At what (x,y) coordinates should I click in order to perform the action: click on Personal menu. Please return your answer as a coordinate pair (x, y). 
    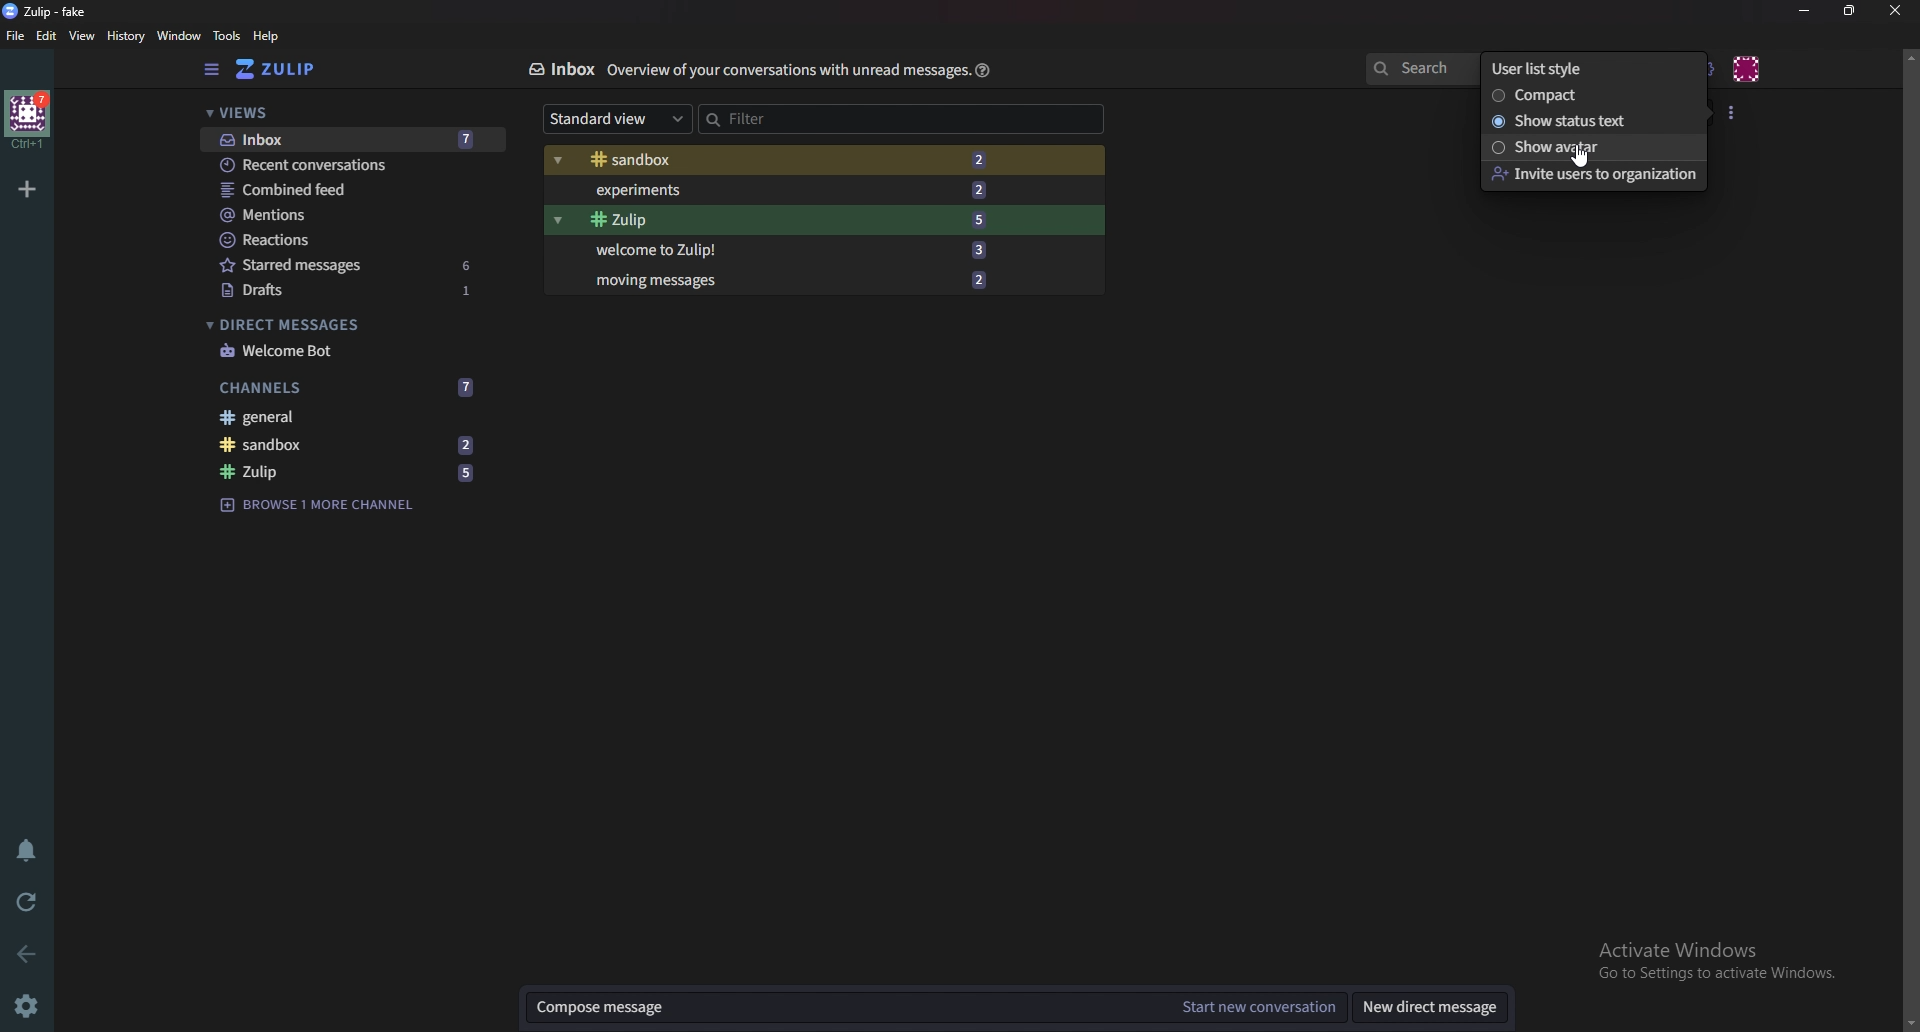
    Looking at the image, I should click on (1745, 66).